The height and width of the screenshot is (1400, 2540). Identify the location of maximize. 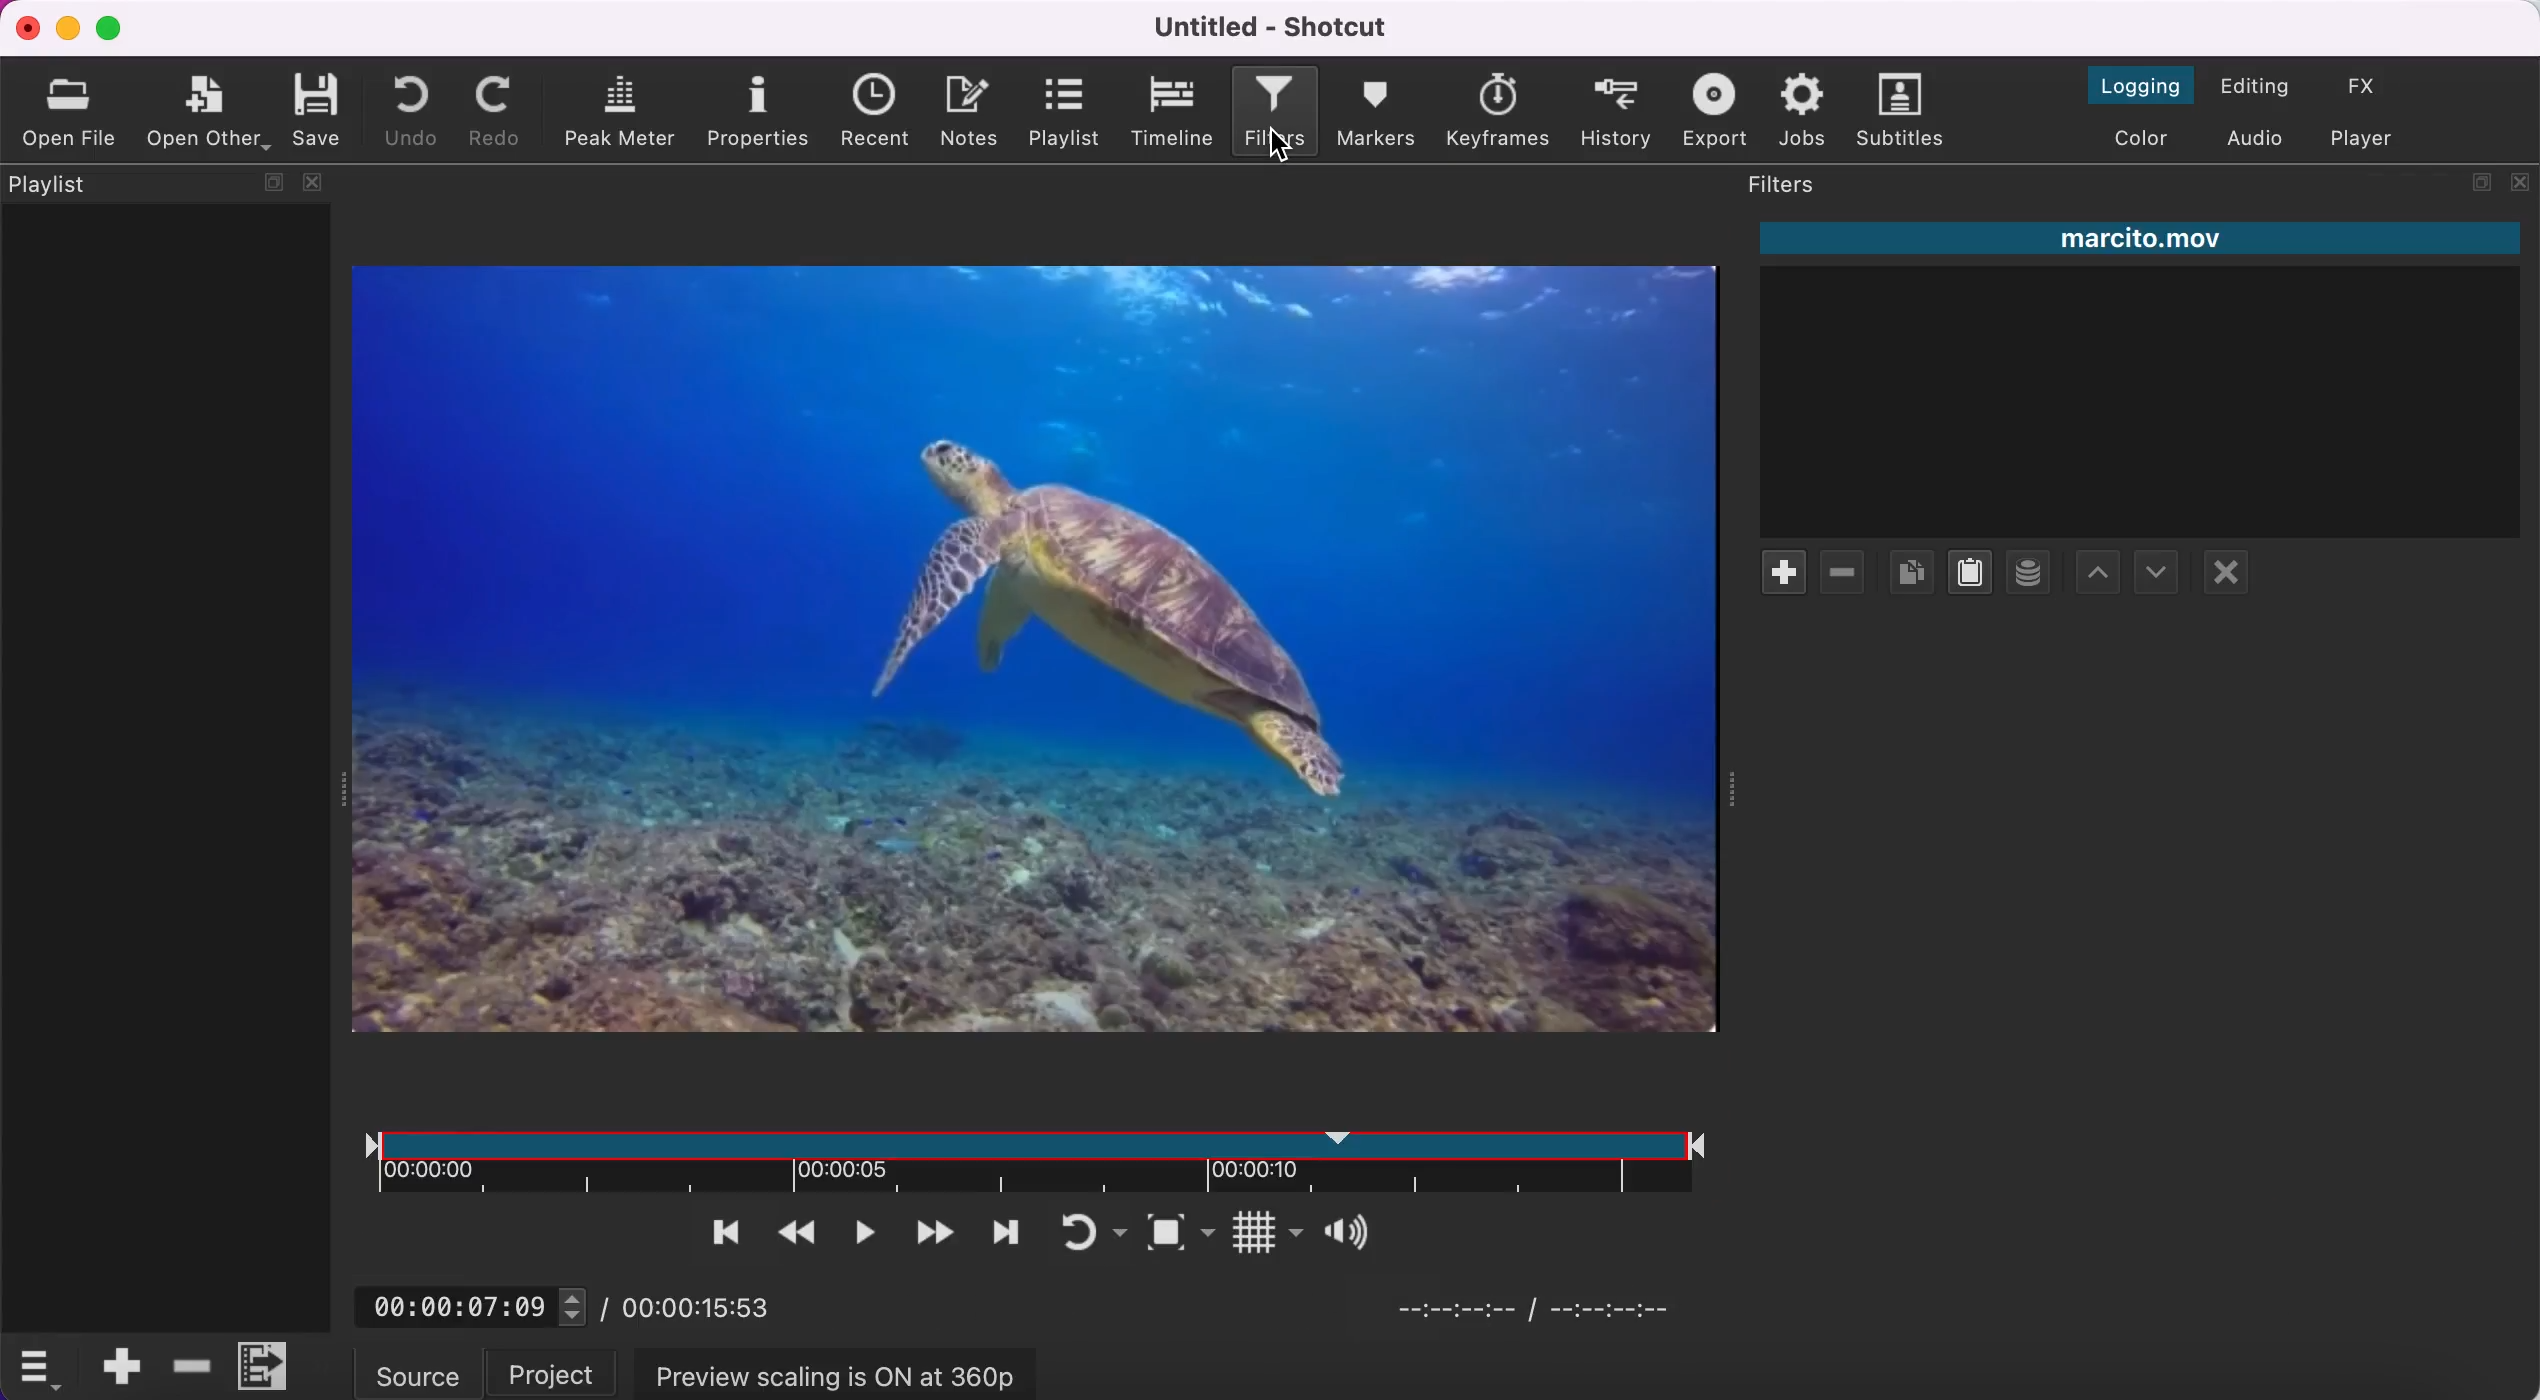
(117, 29).